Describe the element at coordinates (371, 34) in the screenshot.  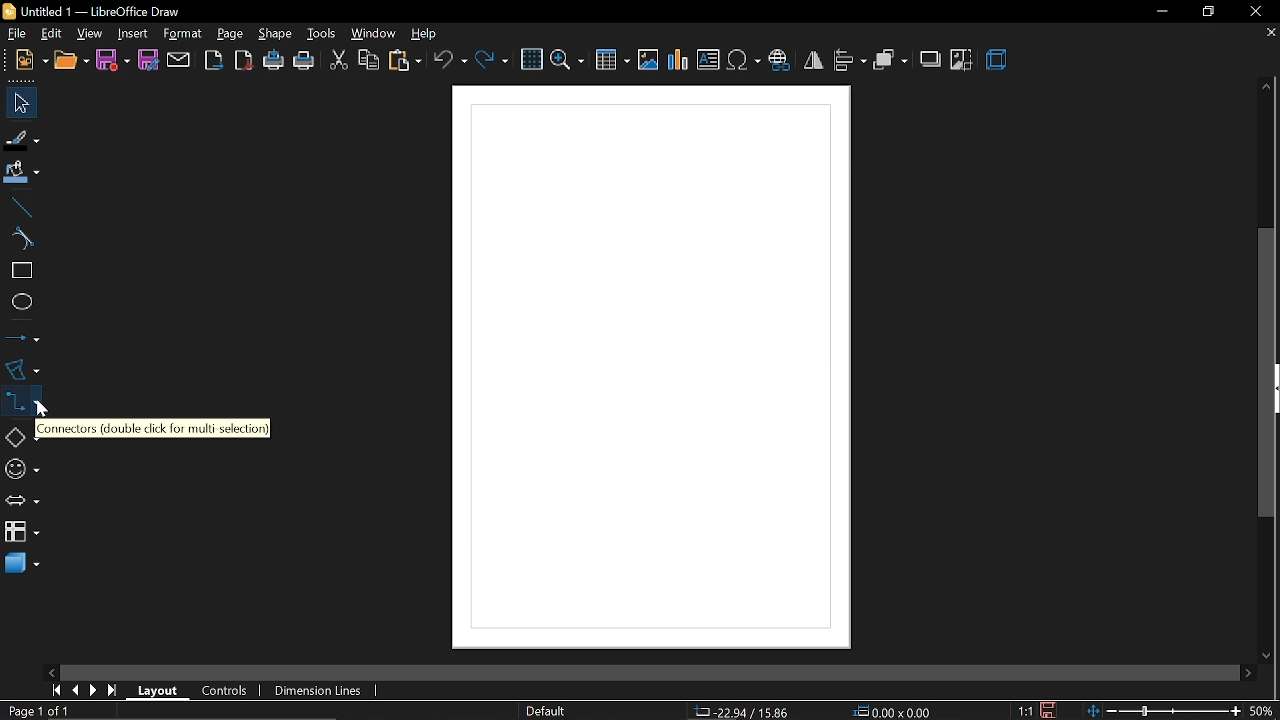
I see `window` at that location.